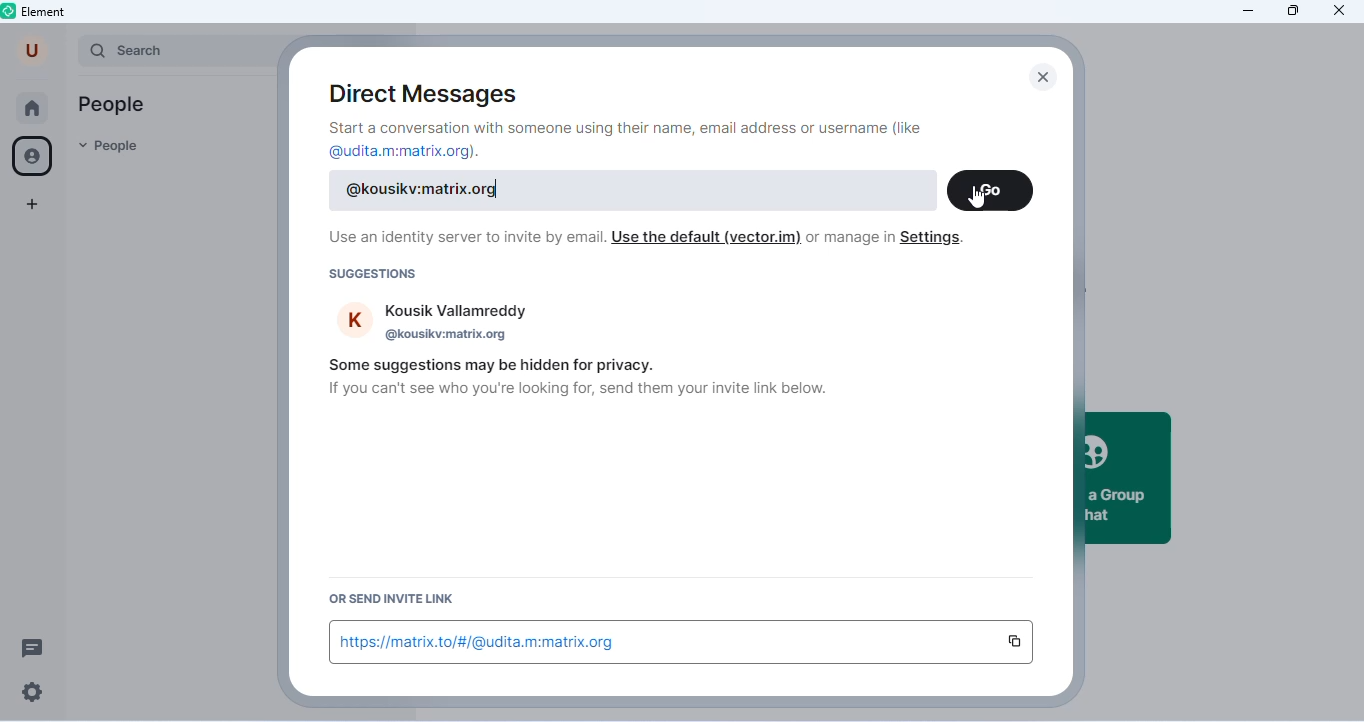 The image size is (1364, 722). Describe the element at coordinates (375, 275) in the screenshot. I see `suggestions` at that location.